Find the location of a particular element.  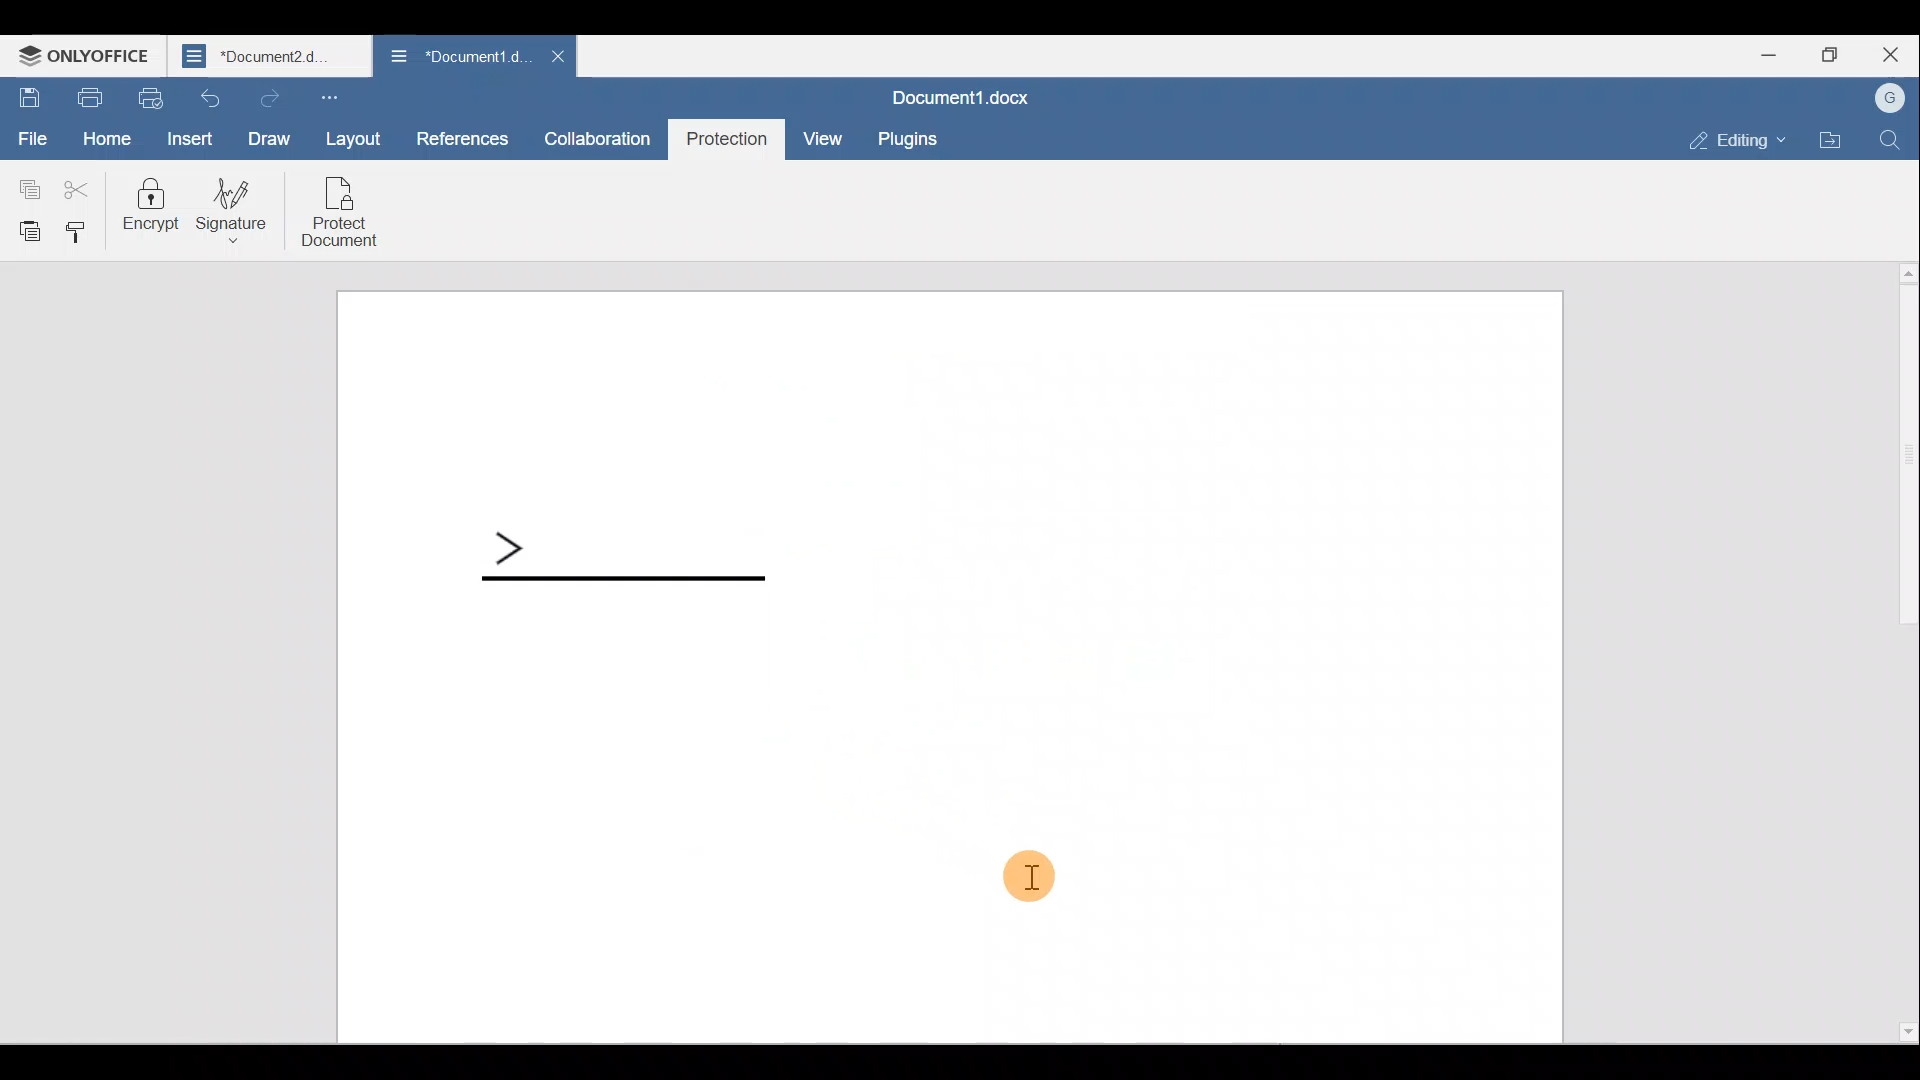

ONLYOFFICE is located at coordinates (85, 58).